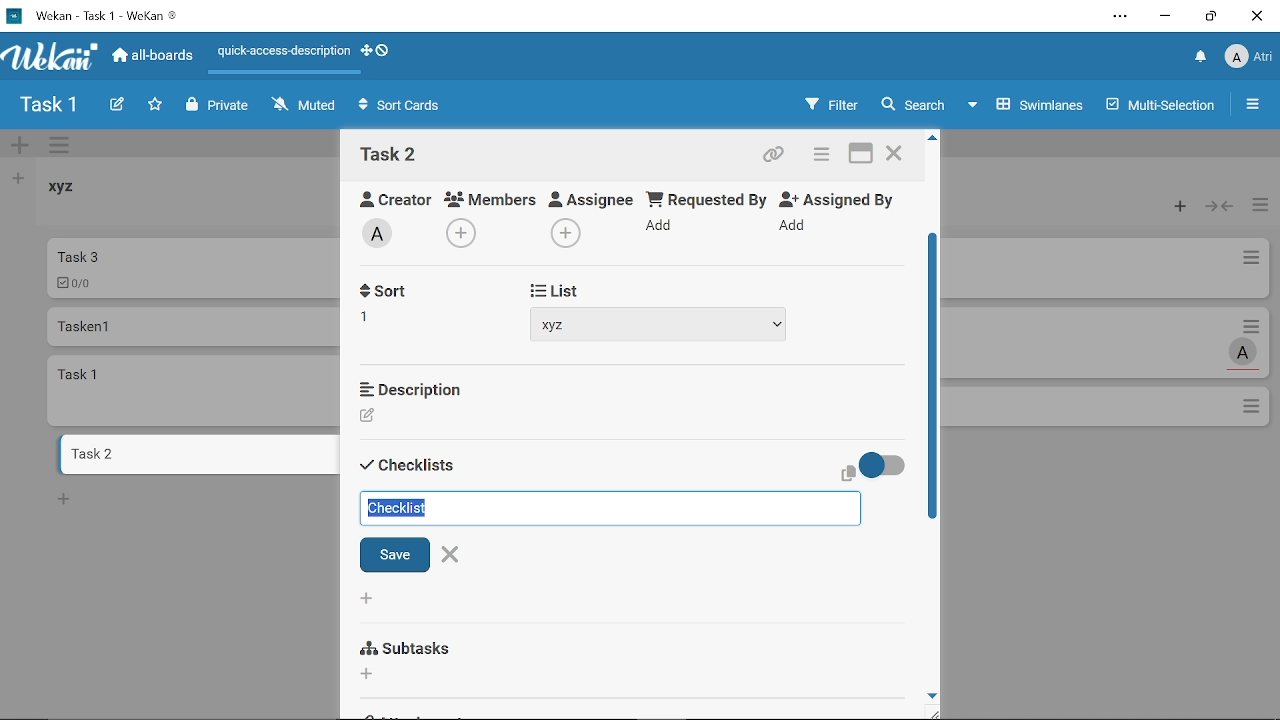 Image resolution: width=1280 pixels, height=720 pixels. Describe the element at coordinates (1248, 59) in the screenshot. I see `Profile` at that location.